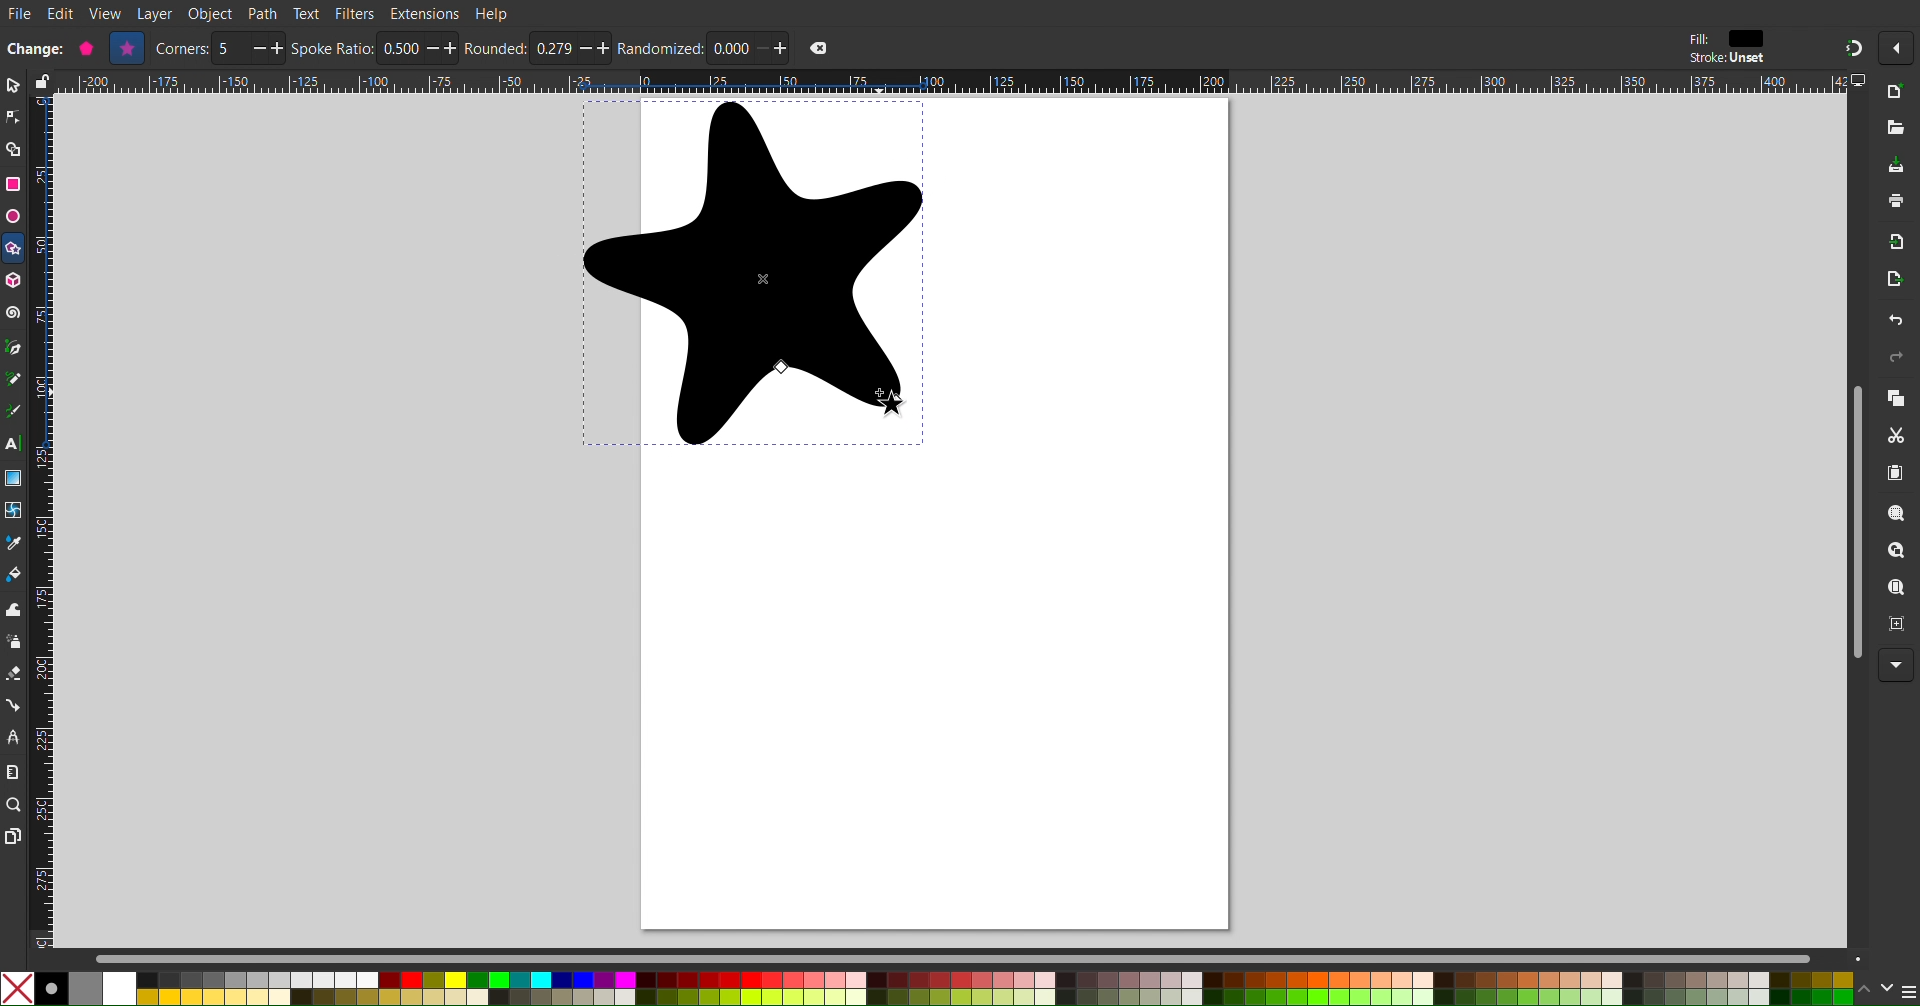 The width and height of the screenshot is (1920, 1006). I want to click on Select, so click(12, 86).